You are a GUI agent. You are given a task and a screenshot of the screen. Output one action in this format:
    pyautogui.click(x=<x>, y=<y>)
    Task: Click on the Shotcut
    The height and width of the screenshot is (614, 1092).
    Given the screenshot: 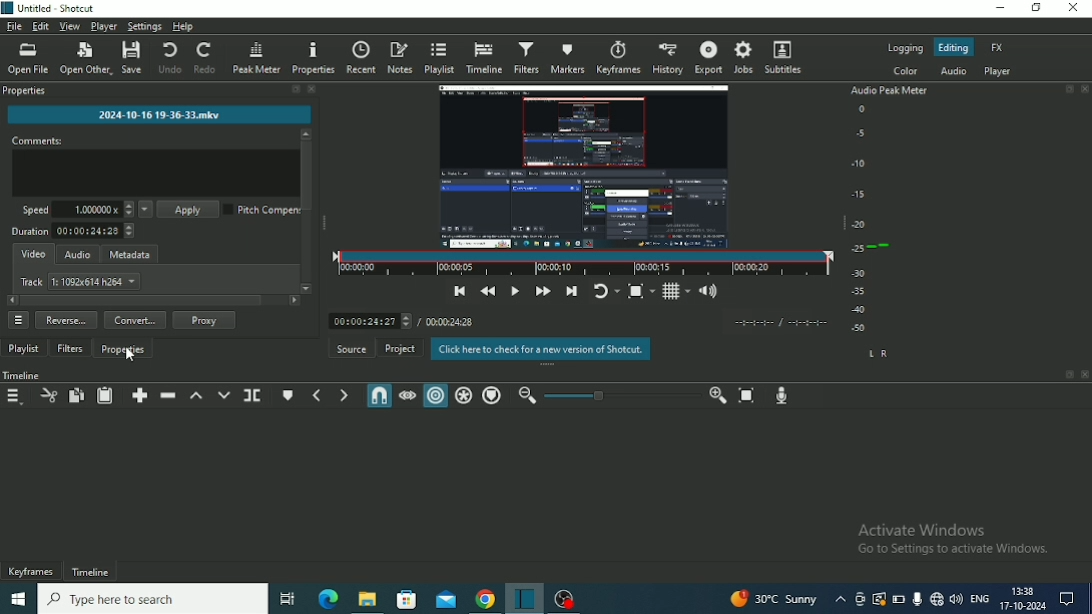 What is the action you would take?
    pyautogui.click(x=523, y=598)
    